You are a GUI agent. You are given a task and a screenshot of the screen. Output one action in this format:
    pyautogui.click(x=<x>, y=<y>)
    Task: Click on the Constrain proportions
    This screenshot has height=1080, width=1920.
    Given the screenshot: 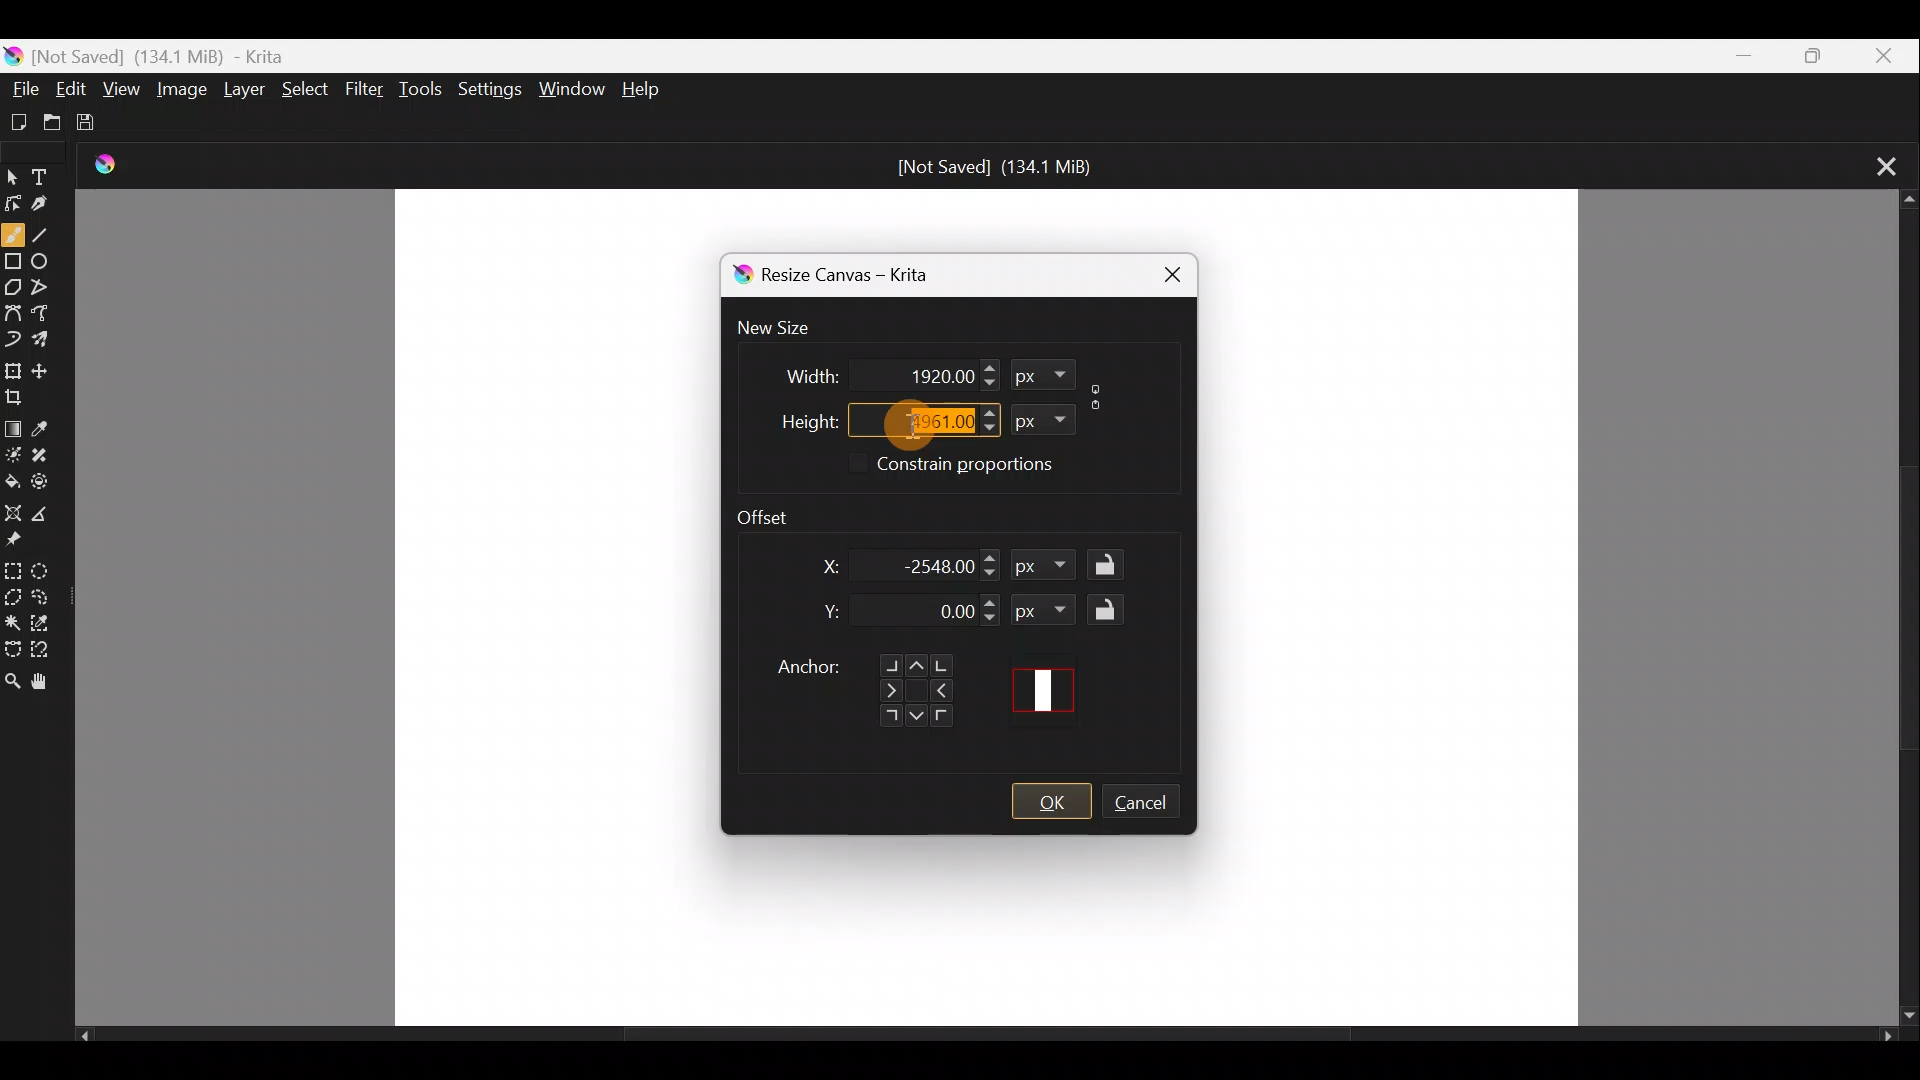 What is the action you would take?
    pyautogui.click(x=994, y=467)
    